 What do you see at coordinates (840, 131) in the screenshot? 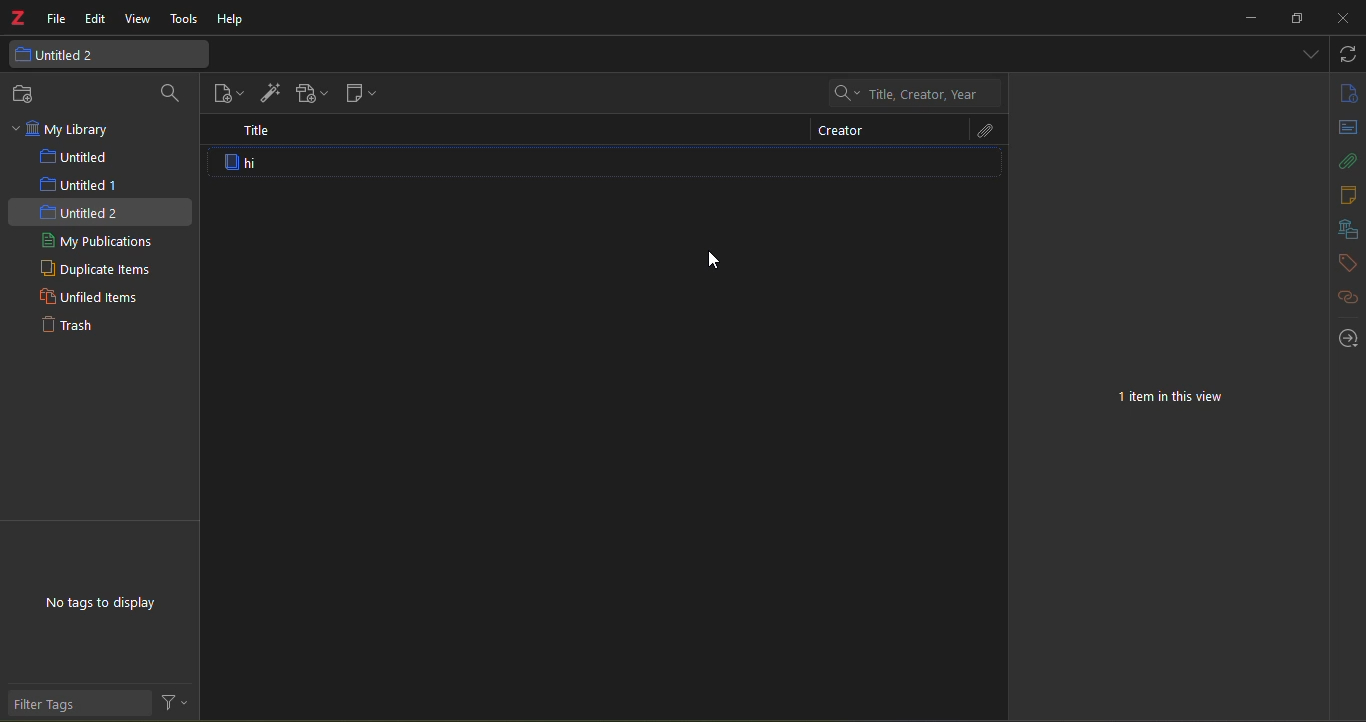
I see `creator` at bounding box center [840, 131].